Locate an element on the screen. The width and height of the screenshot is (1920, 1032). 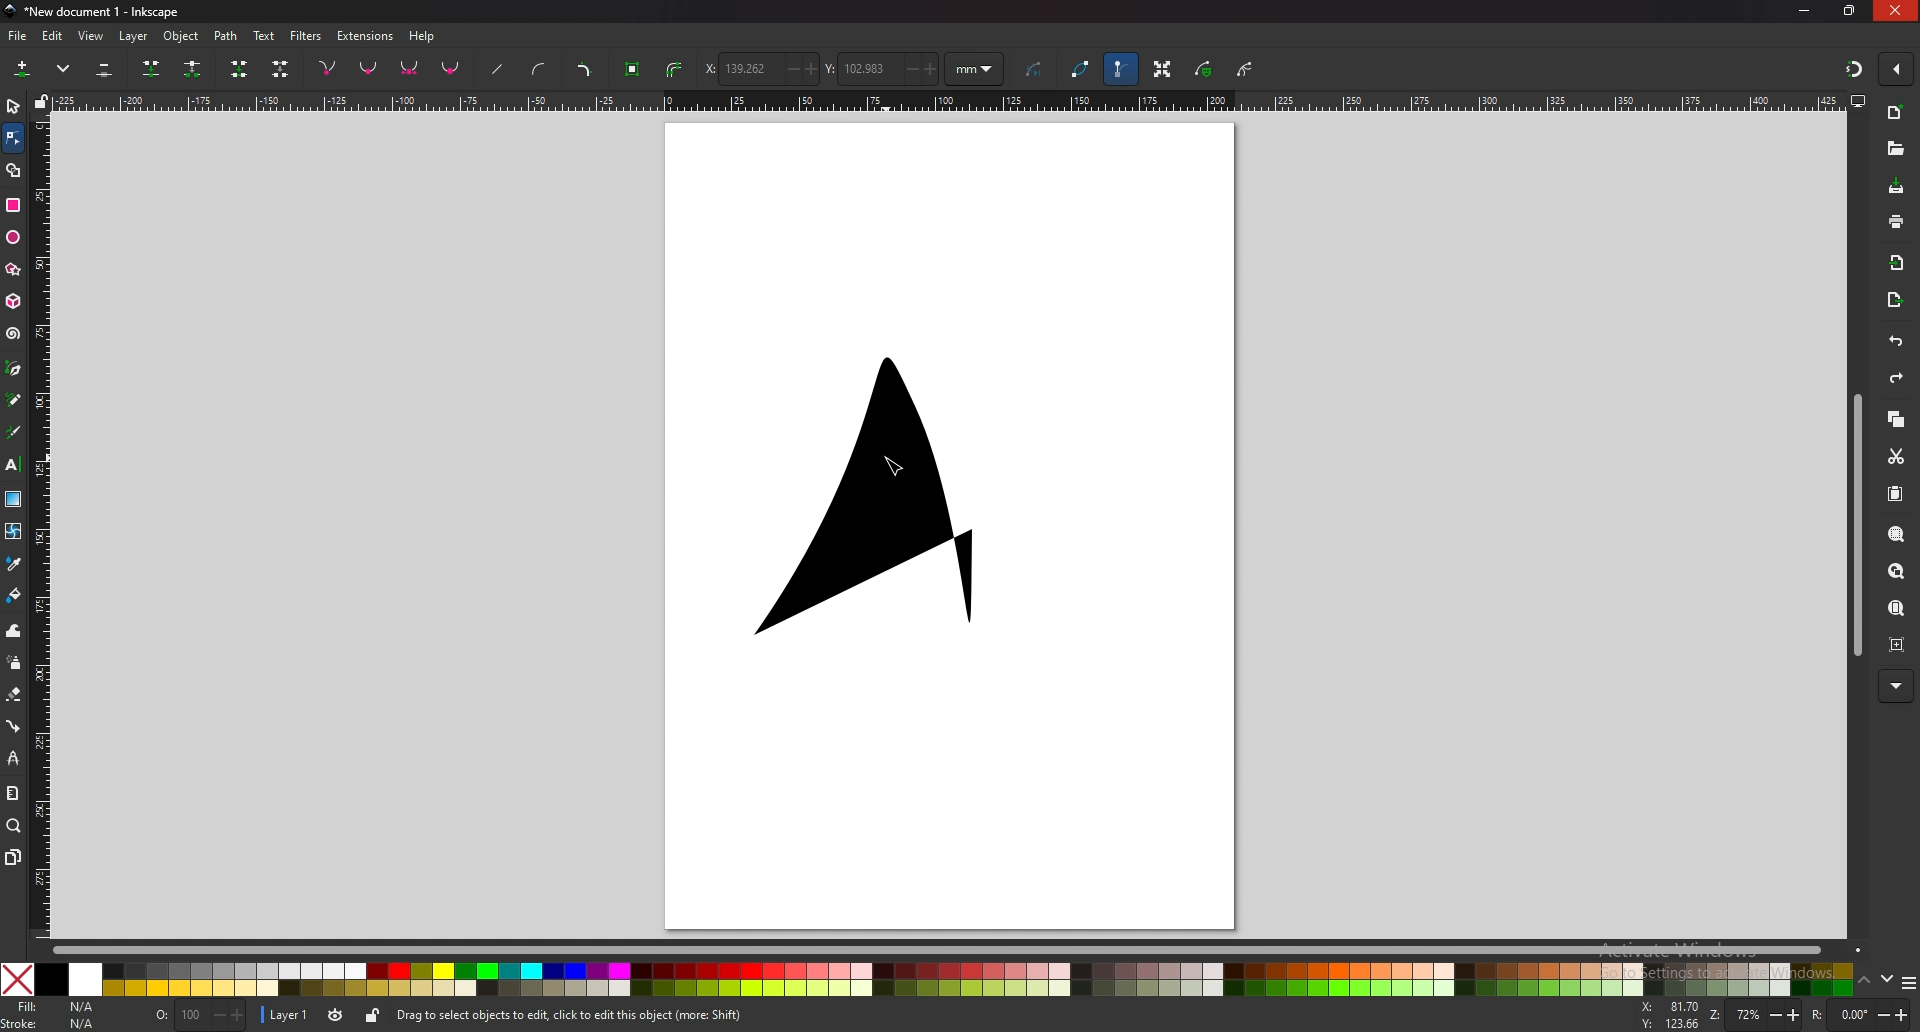
y coordinate is located at coordinates (882, 67).